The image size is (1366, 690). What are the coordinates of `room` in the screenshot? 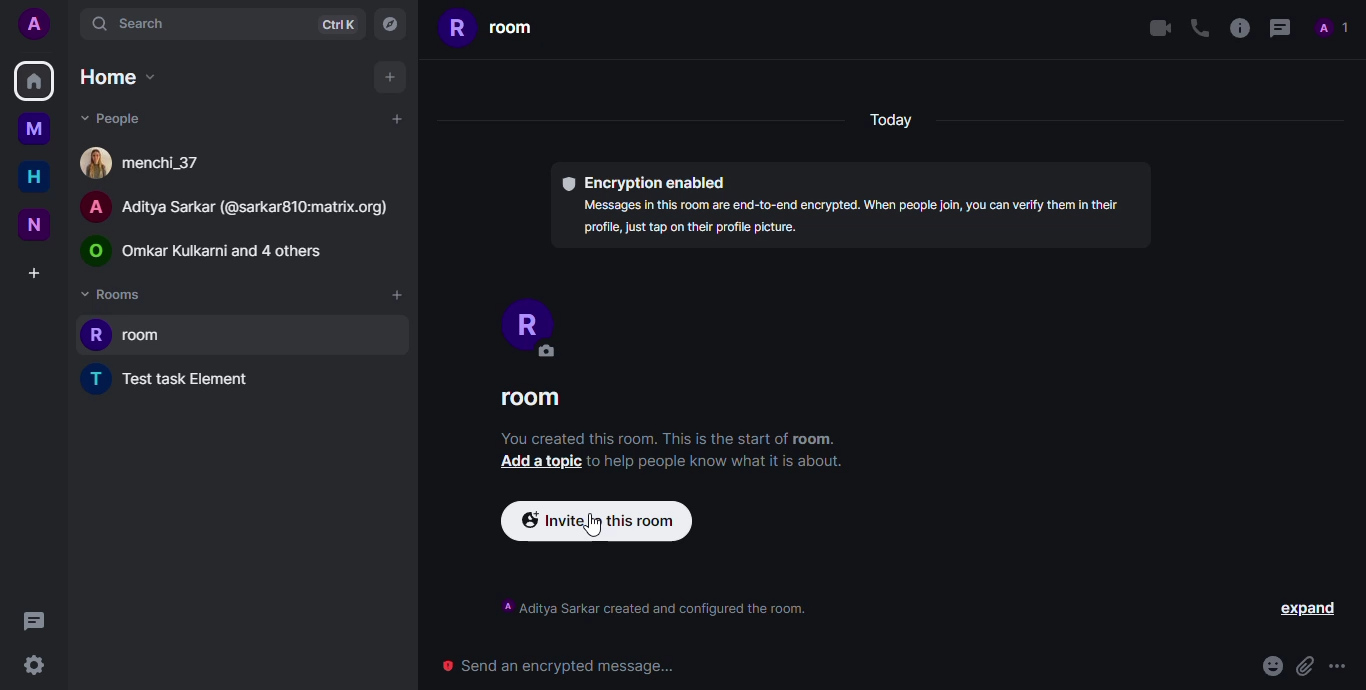 It's located at (129, 331).